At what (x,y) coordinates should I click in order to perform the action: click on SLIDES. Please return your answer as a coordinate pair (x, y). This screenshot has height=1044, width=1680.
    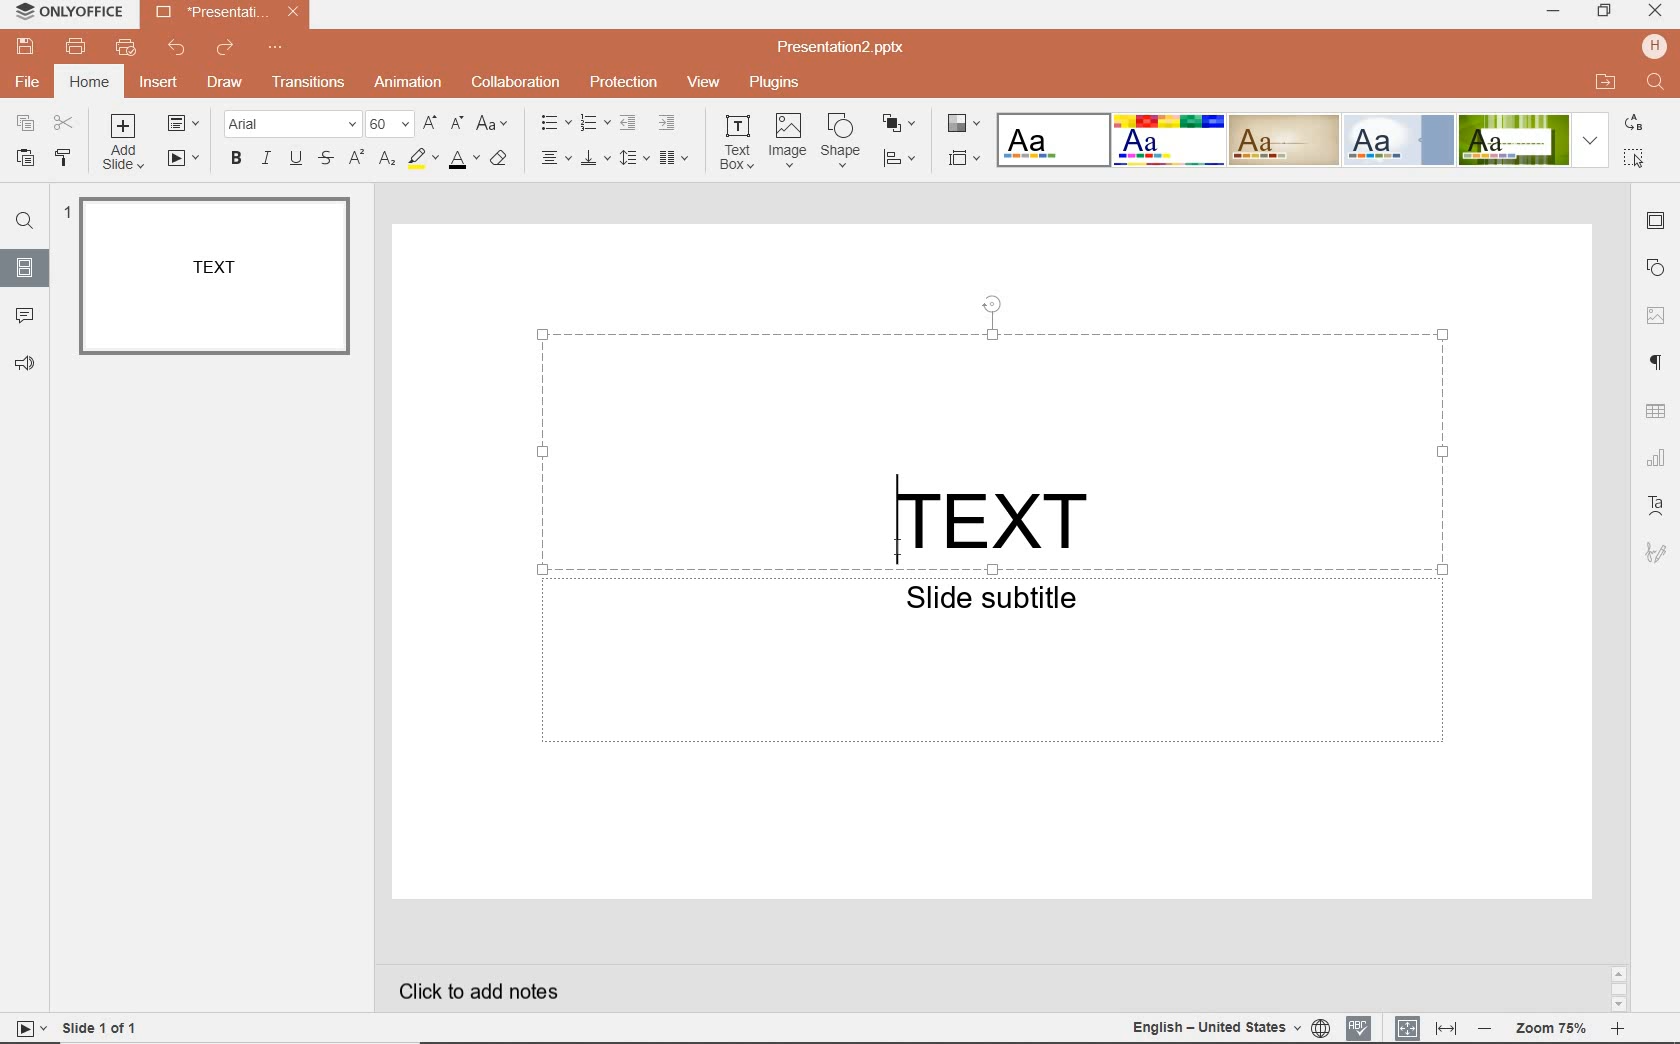
    Looking at the image, I should click on (28, 269).